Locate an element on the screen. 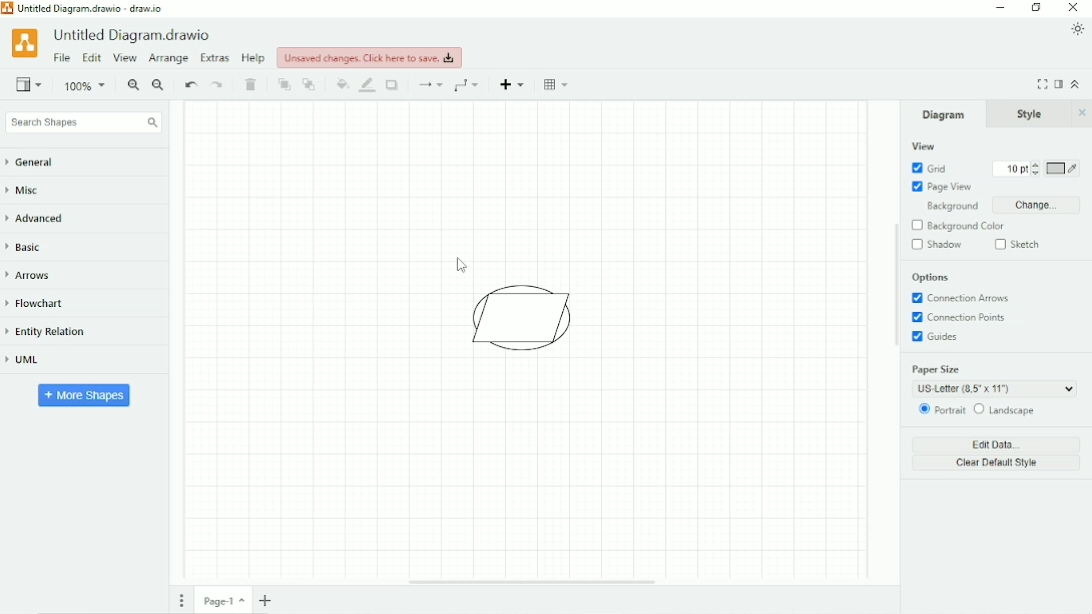 This screenshot has width=1092, height=614. Appearance is located at coordinates (1078, 29).